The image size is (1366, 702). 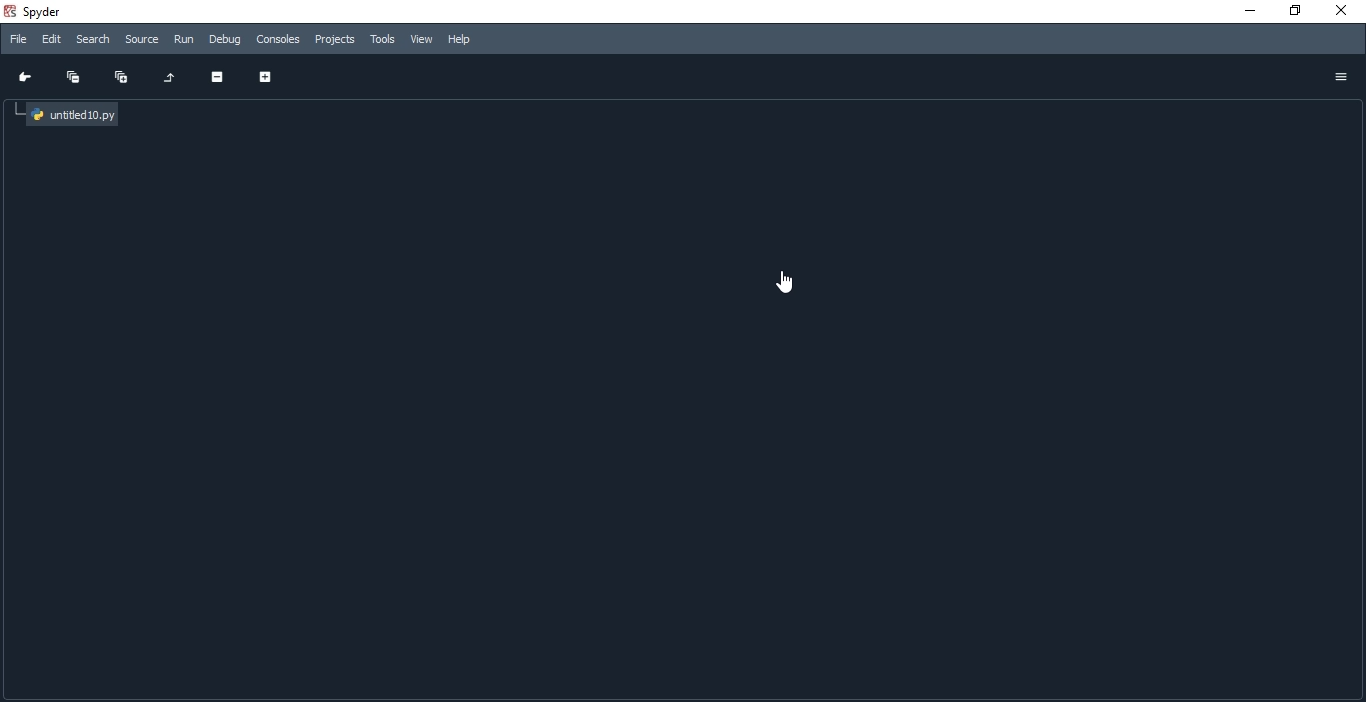 What do you see at coordinates (1293, 10) in the screenshot?
I see `restore` at bounding box center [1293, 10].